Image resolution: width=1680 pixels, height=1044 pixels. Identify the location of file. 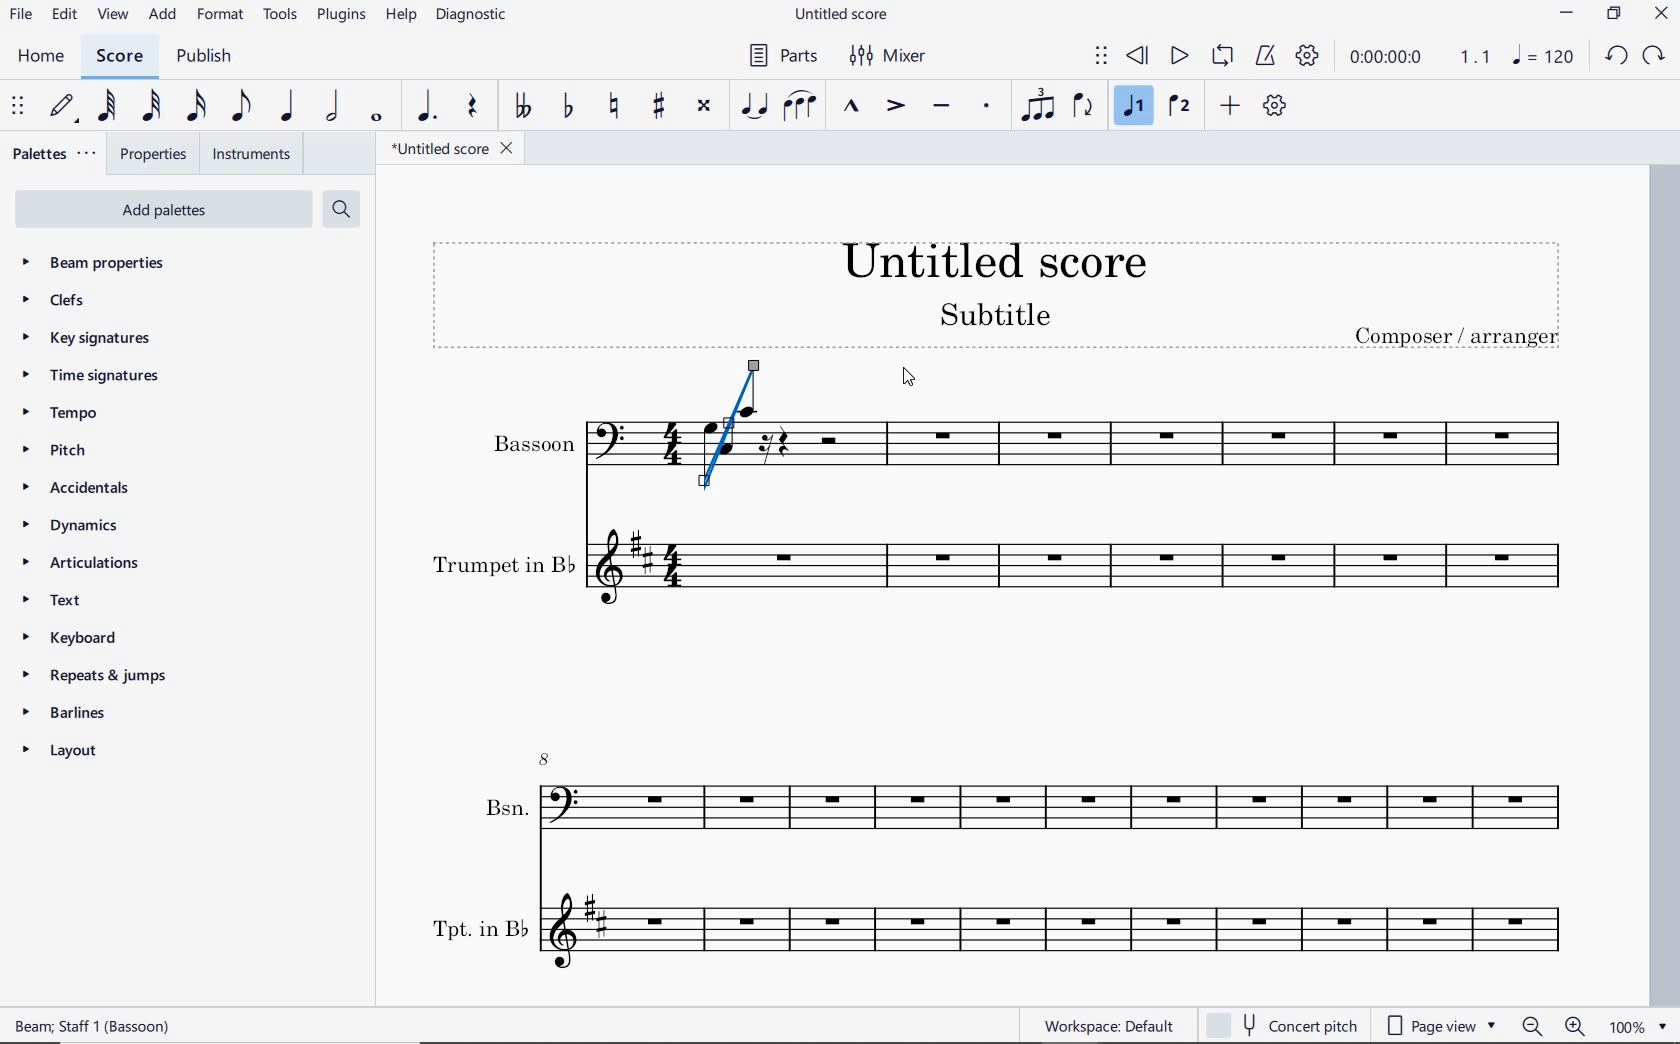
(20, 16).